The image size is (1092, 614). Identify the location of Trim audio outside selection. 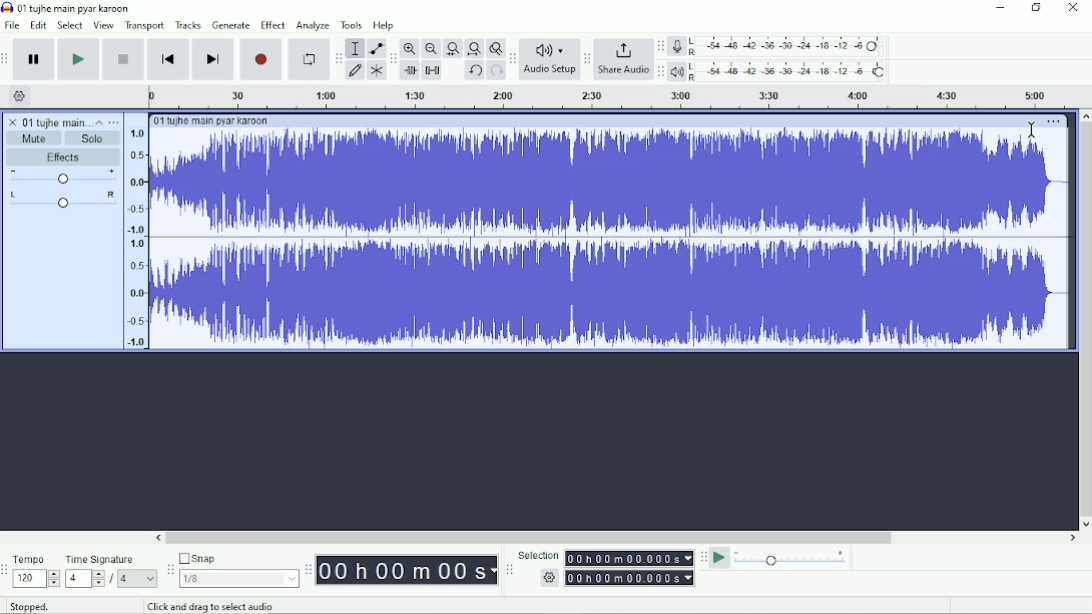
(410, 71).